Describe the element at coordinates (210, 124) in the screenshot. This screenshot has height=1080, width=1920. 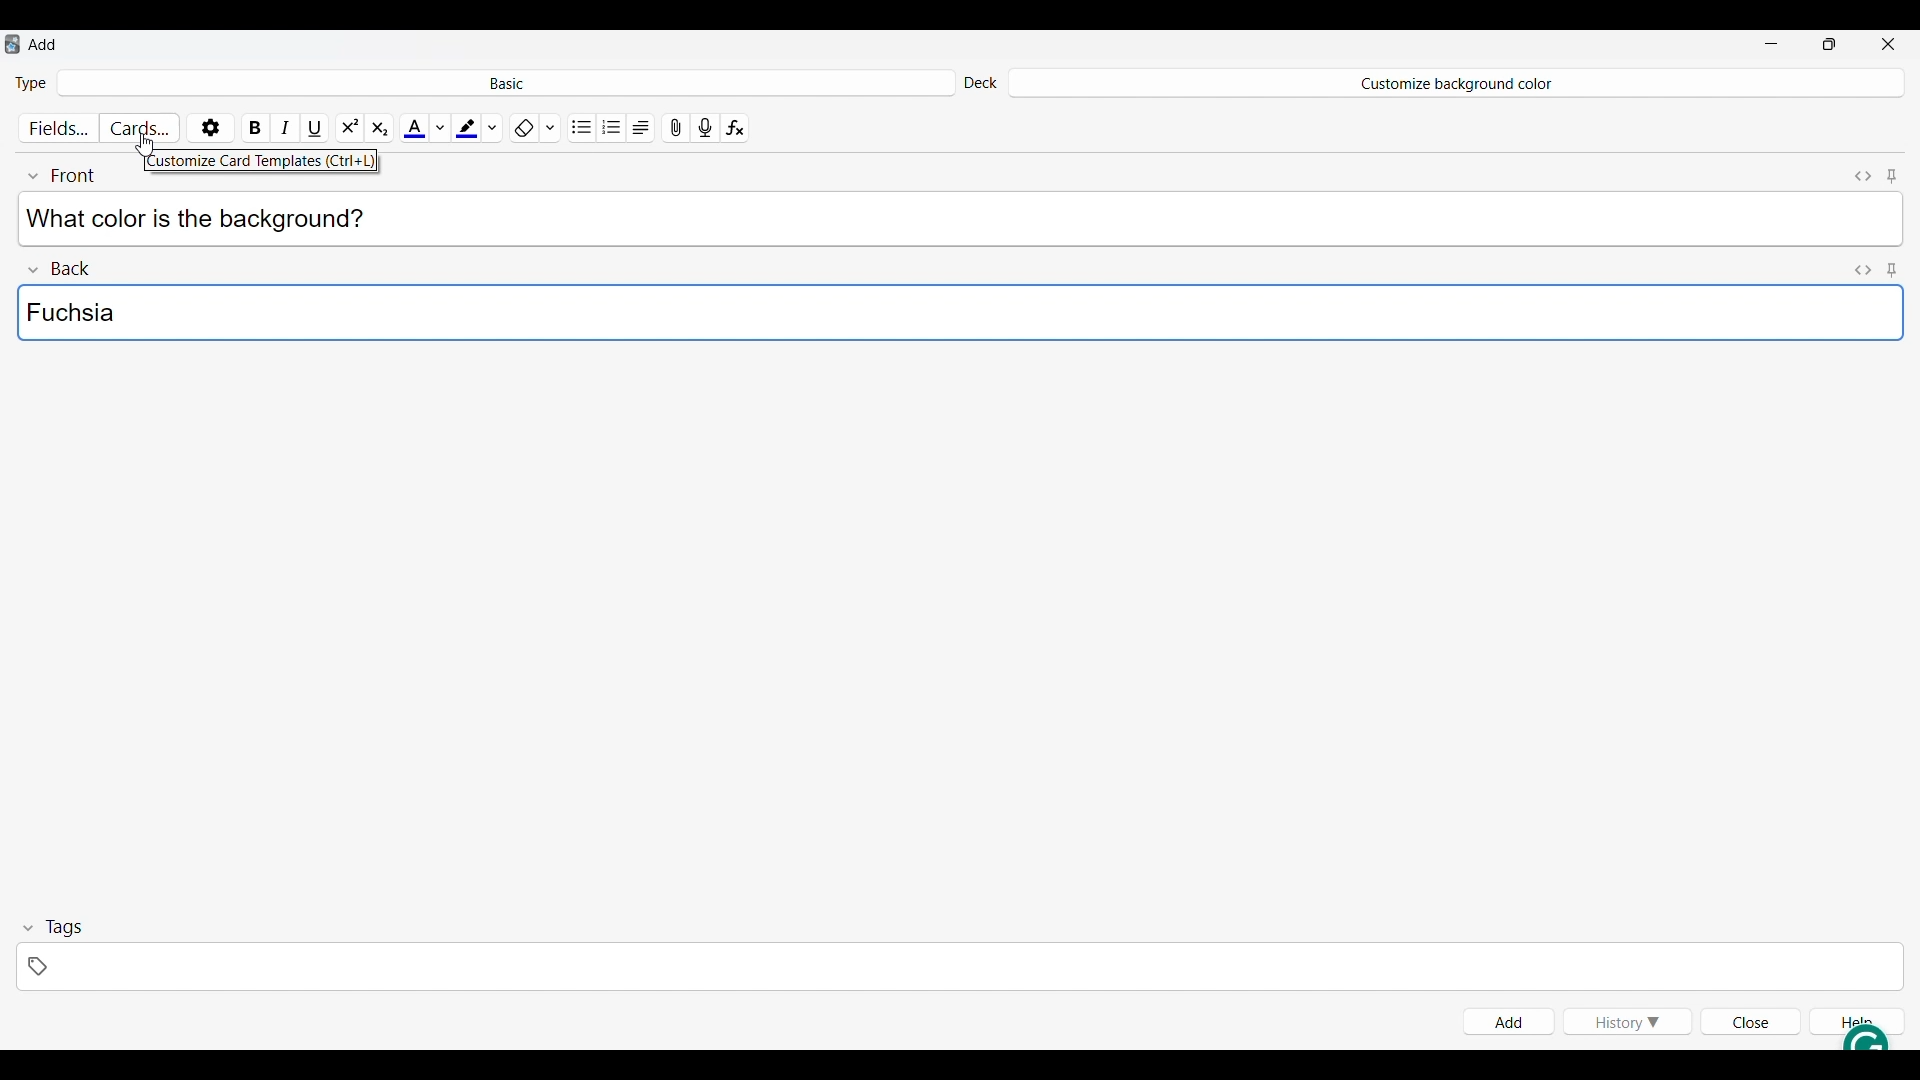
I see `Options` at that location.